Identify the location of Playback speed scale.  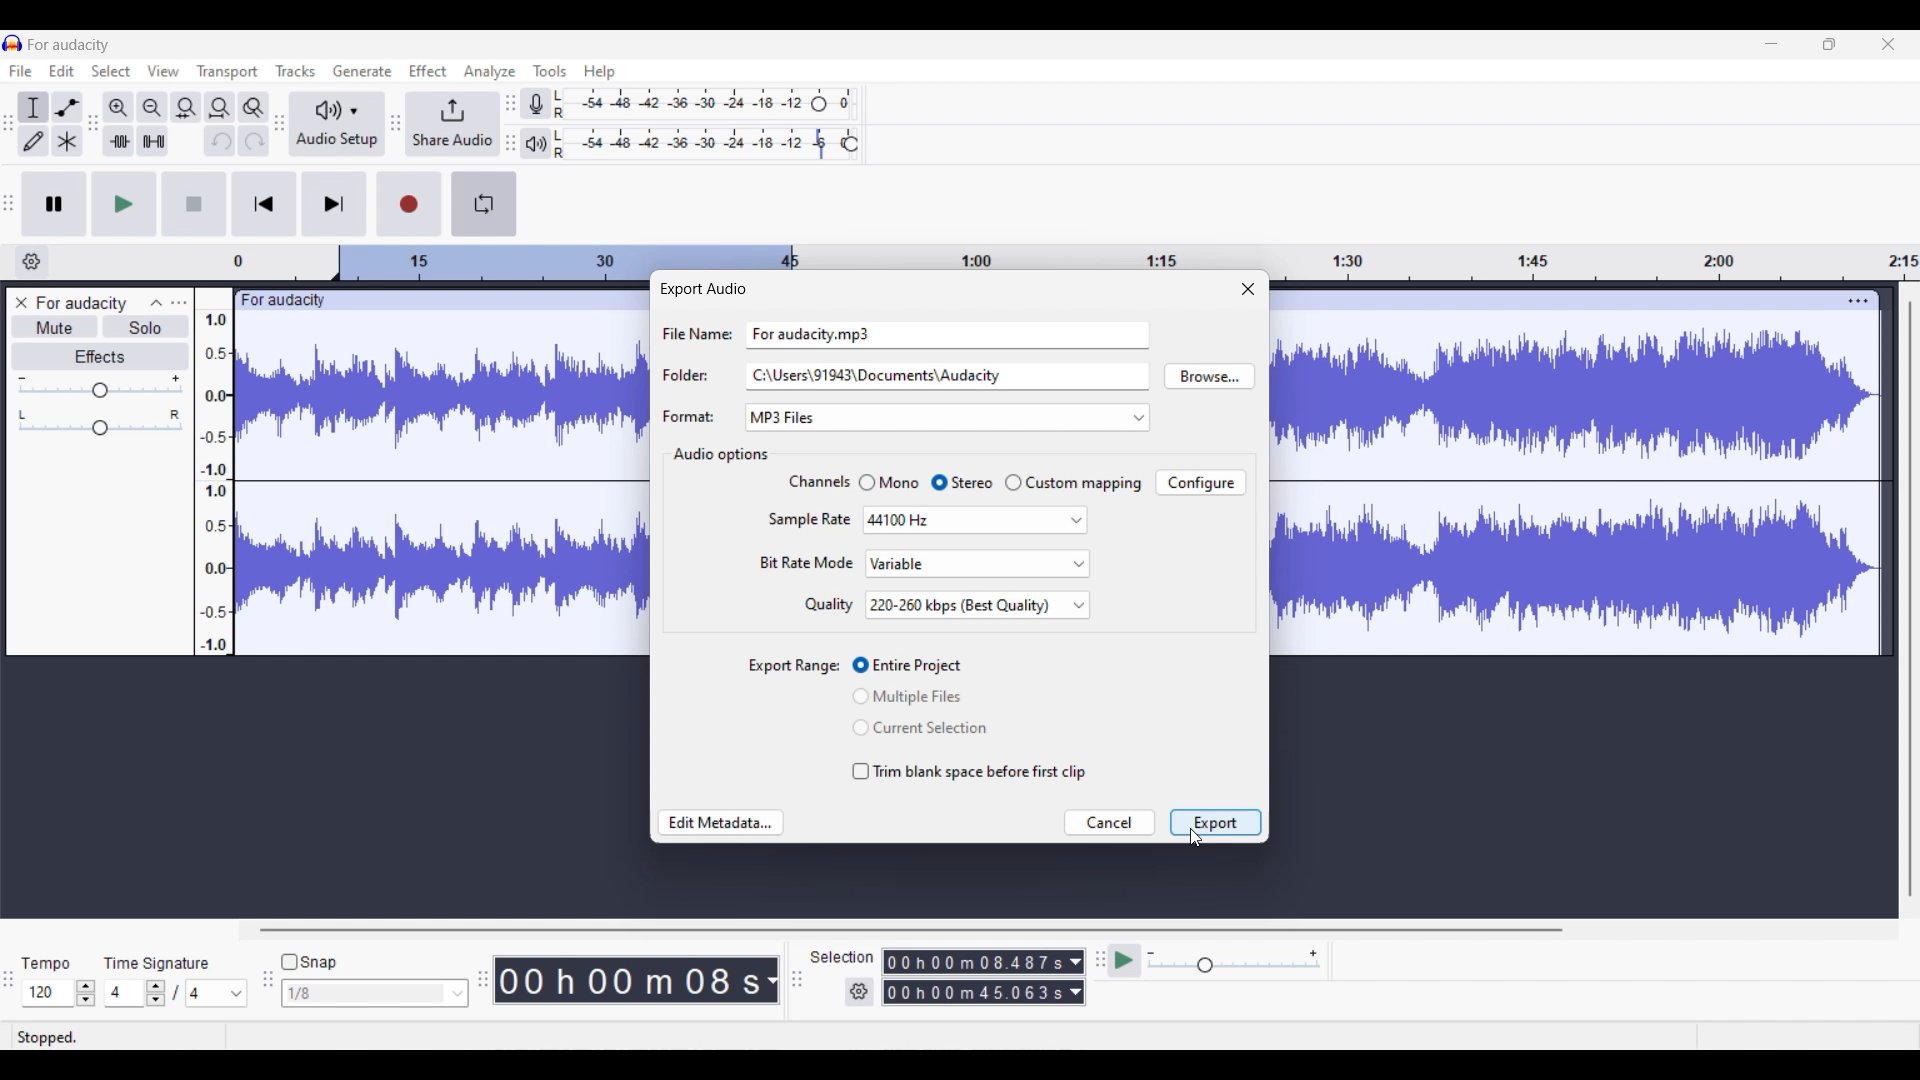
(1234, 960).